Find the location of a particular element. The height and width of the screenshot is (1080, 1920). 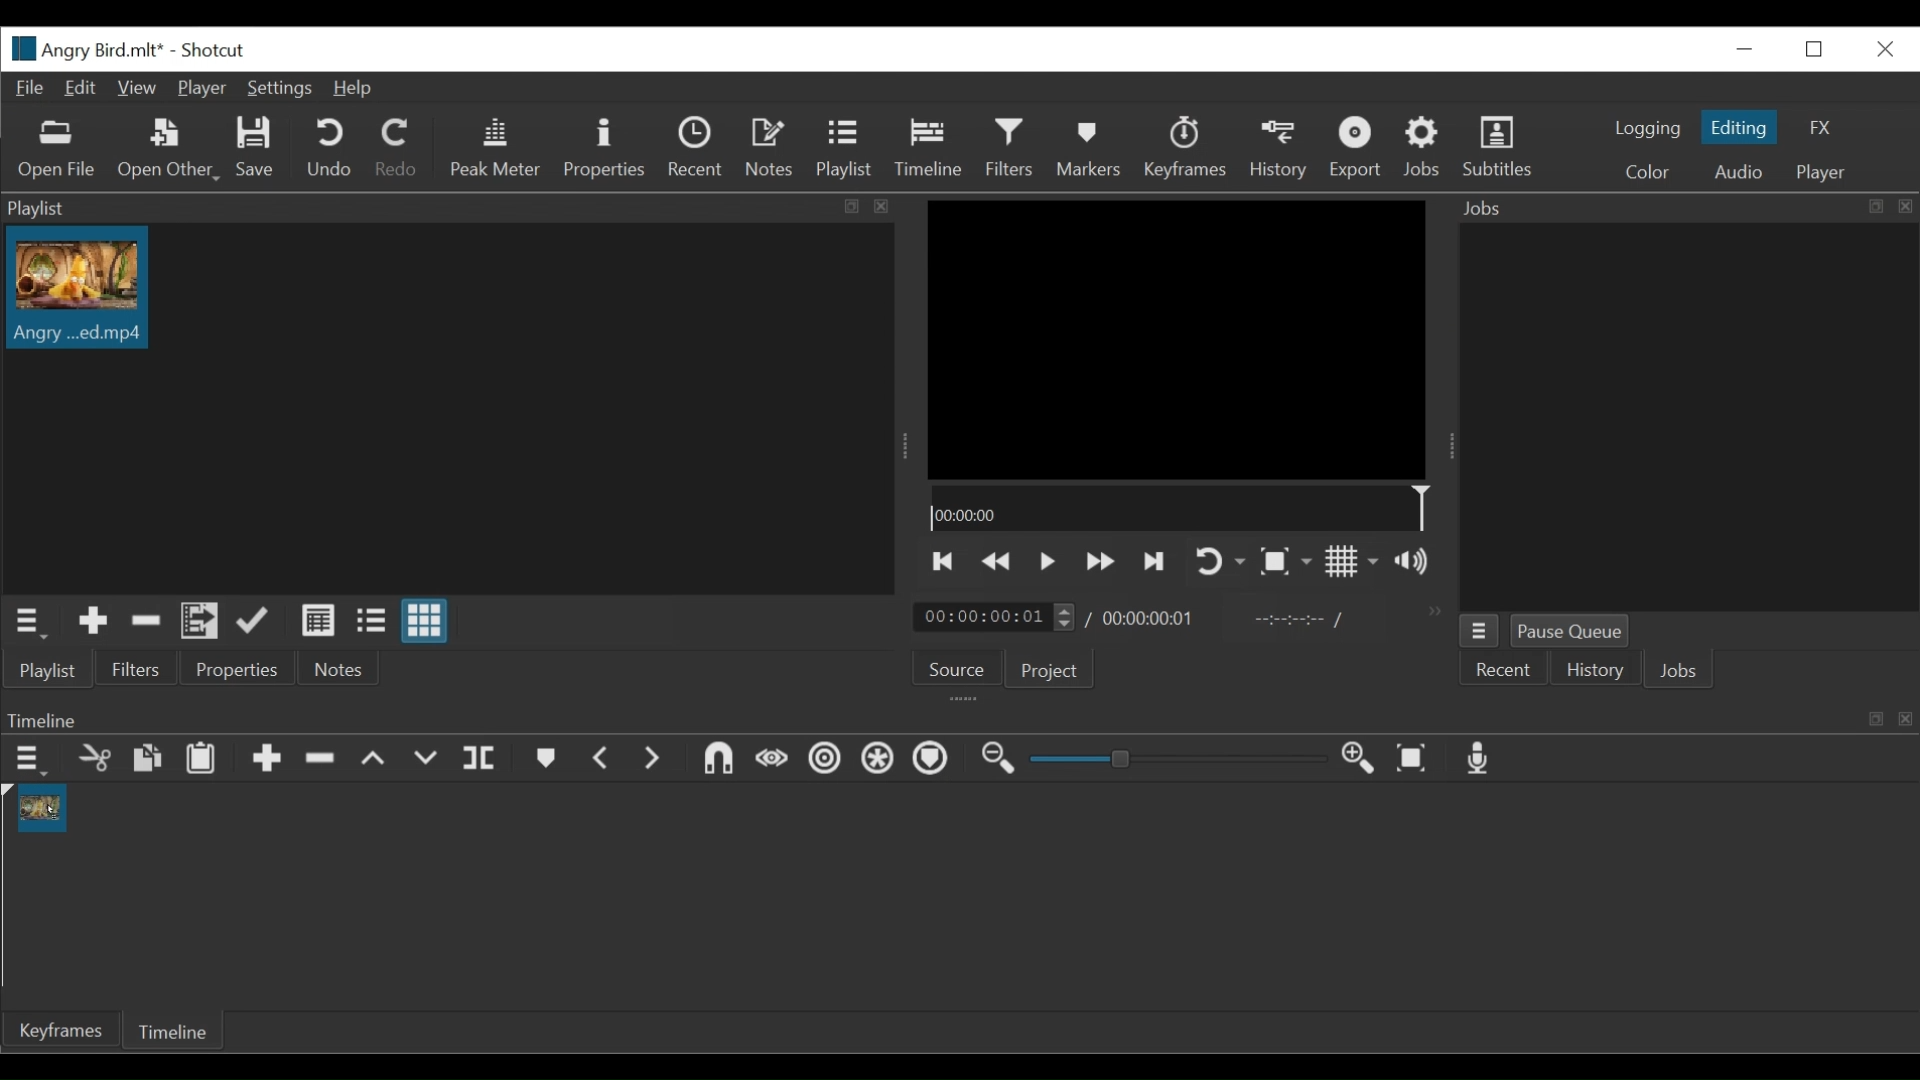

Jobs is located at coordinates (1426, 148).